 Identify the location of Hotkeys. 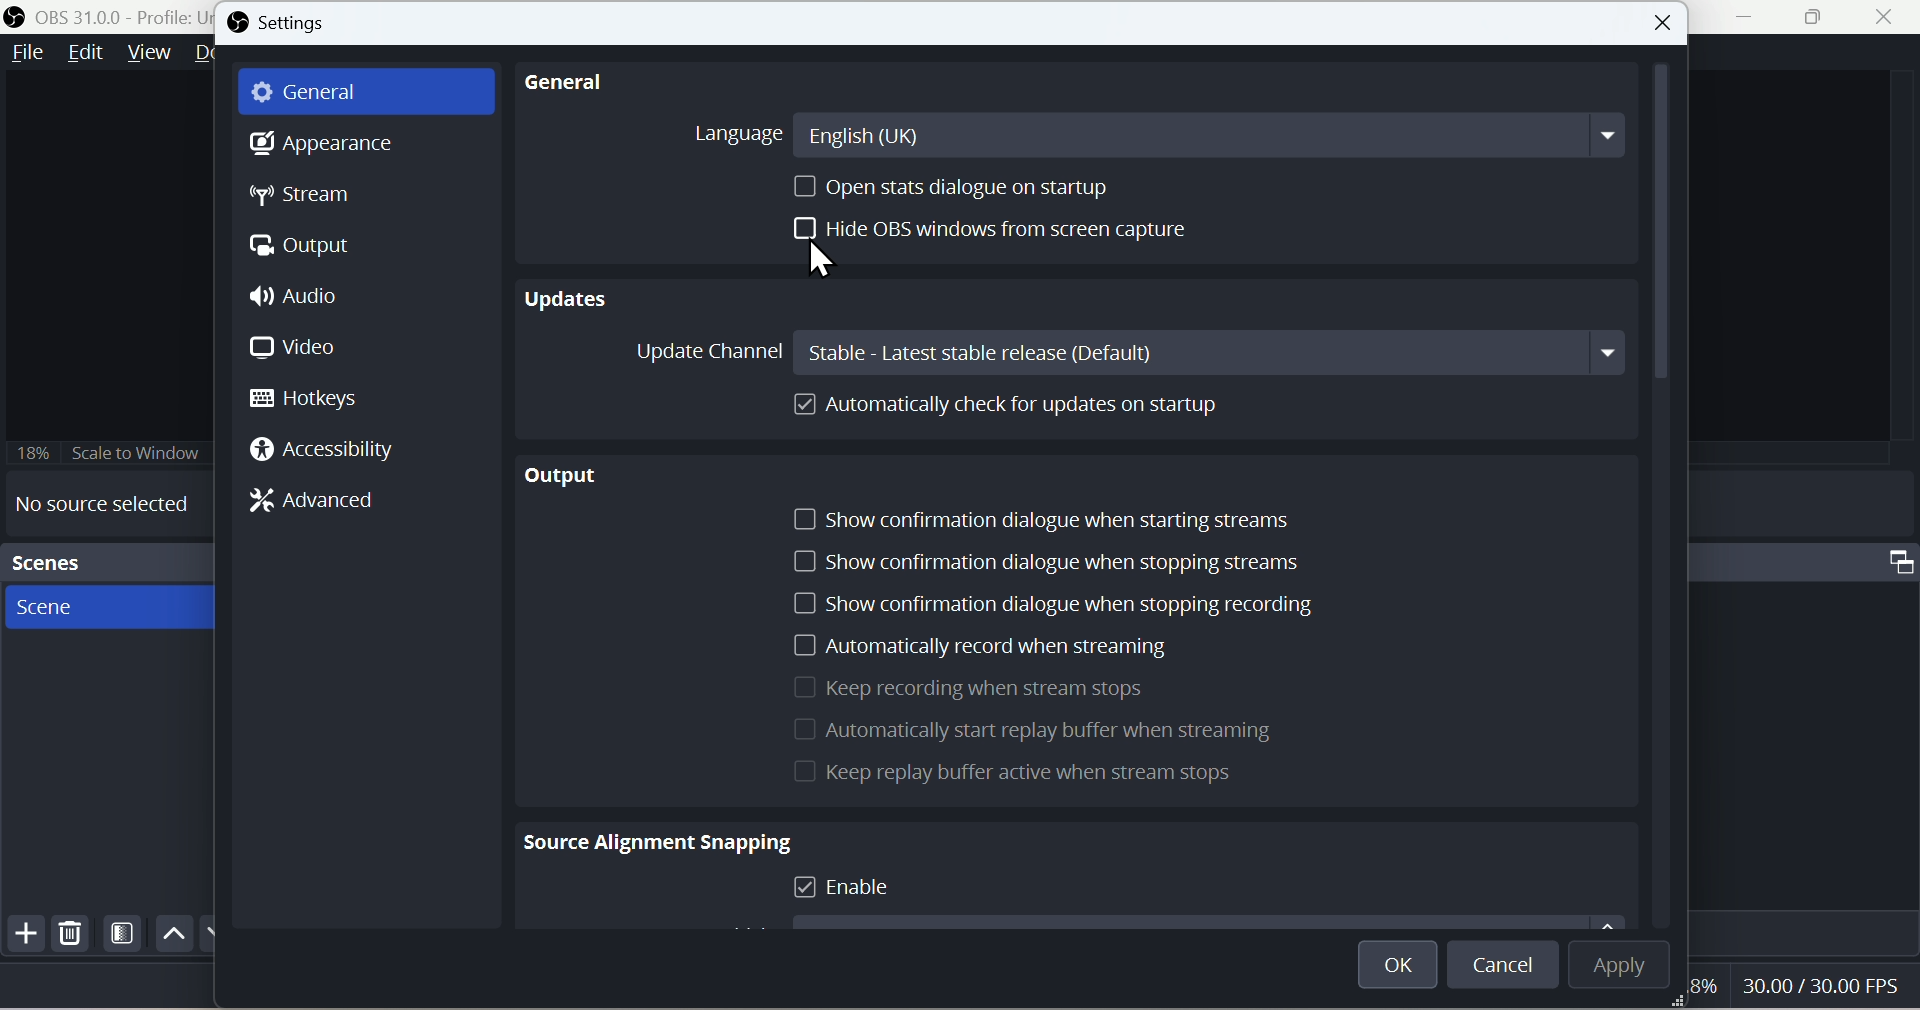
(317, 402).